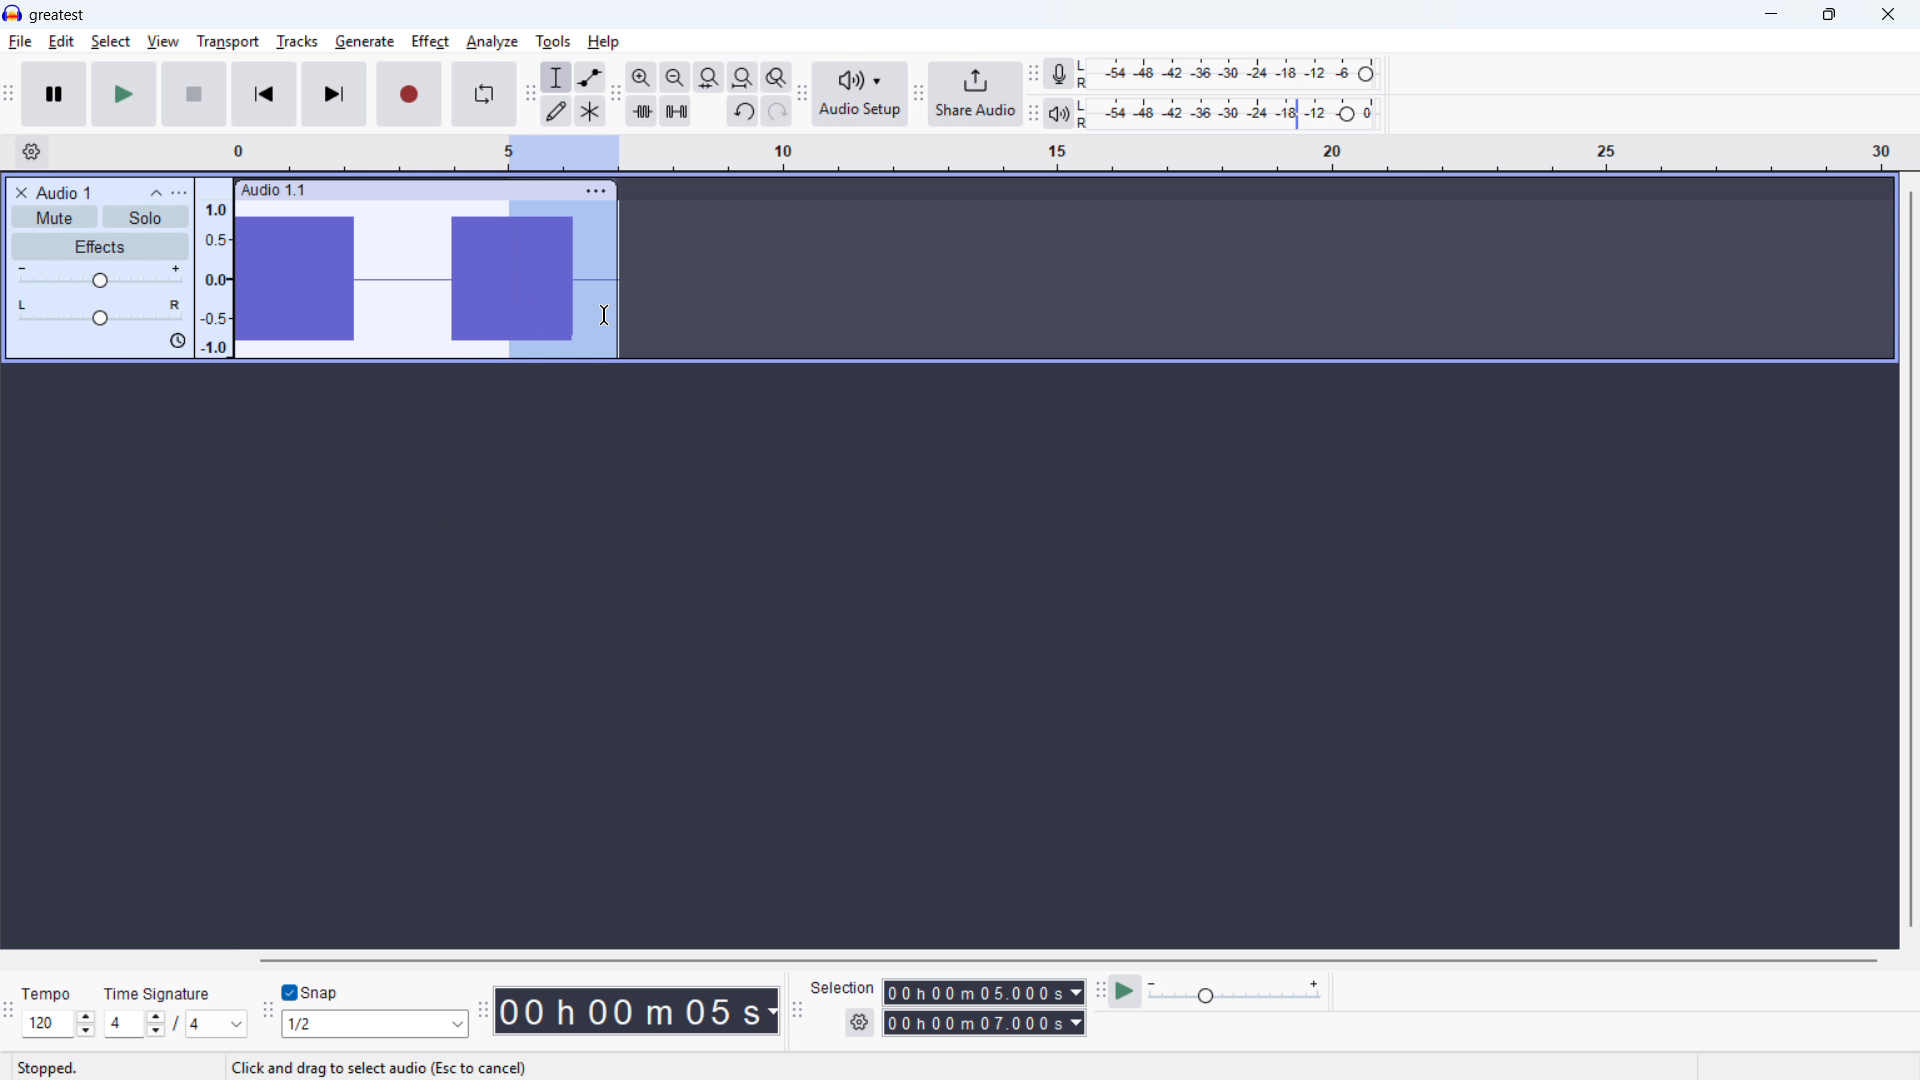 This screenshot has width=1920, height=1080. I want to click on Solo , so click(146, 218).